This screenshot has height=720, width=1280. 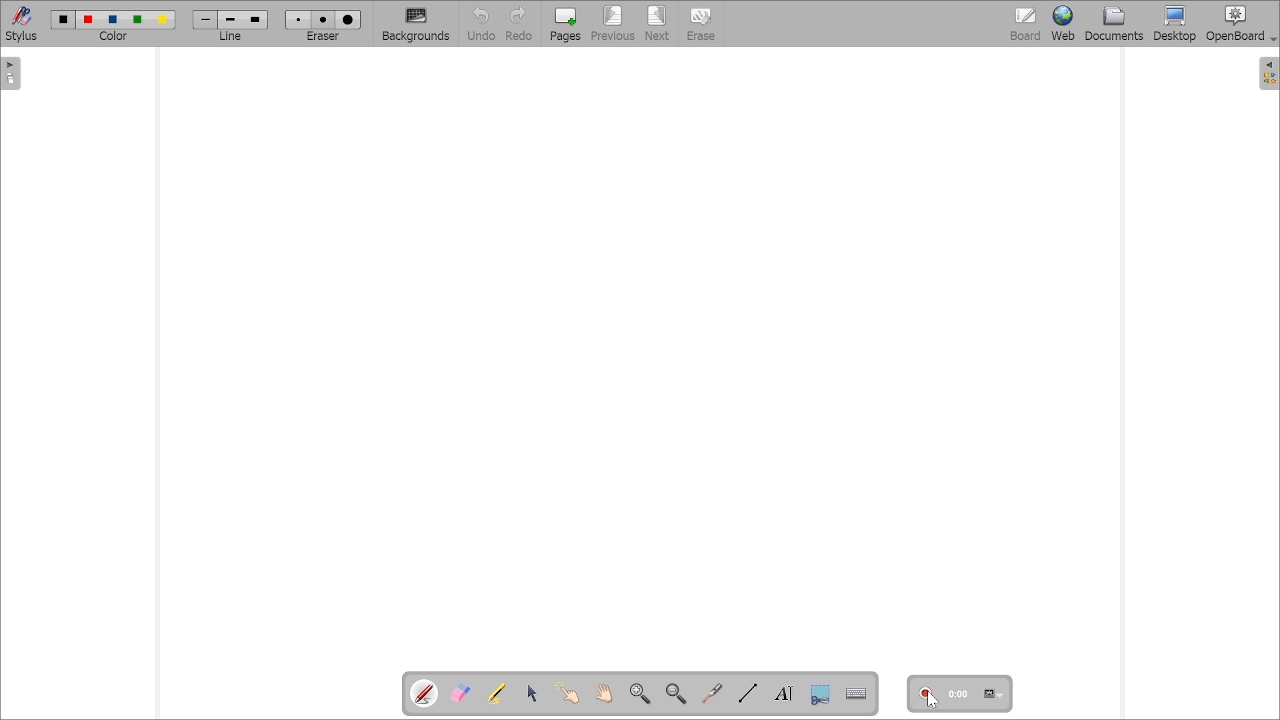 What do you see at coordinates (1114, 25) in the screenshot?
I see `Documents` at bounding box center [1114, 25].